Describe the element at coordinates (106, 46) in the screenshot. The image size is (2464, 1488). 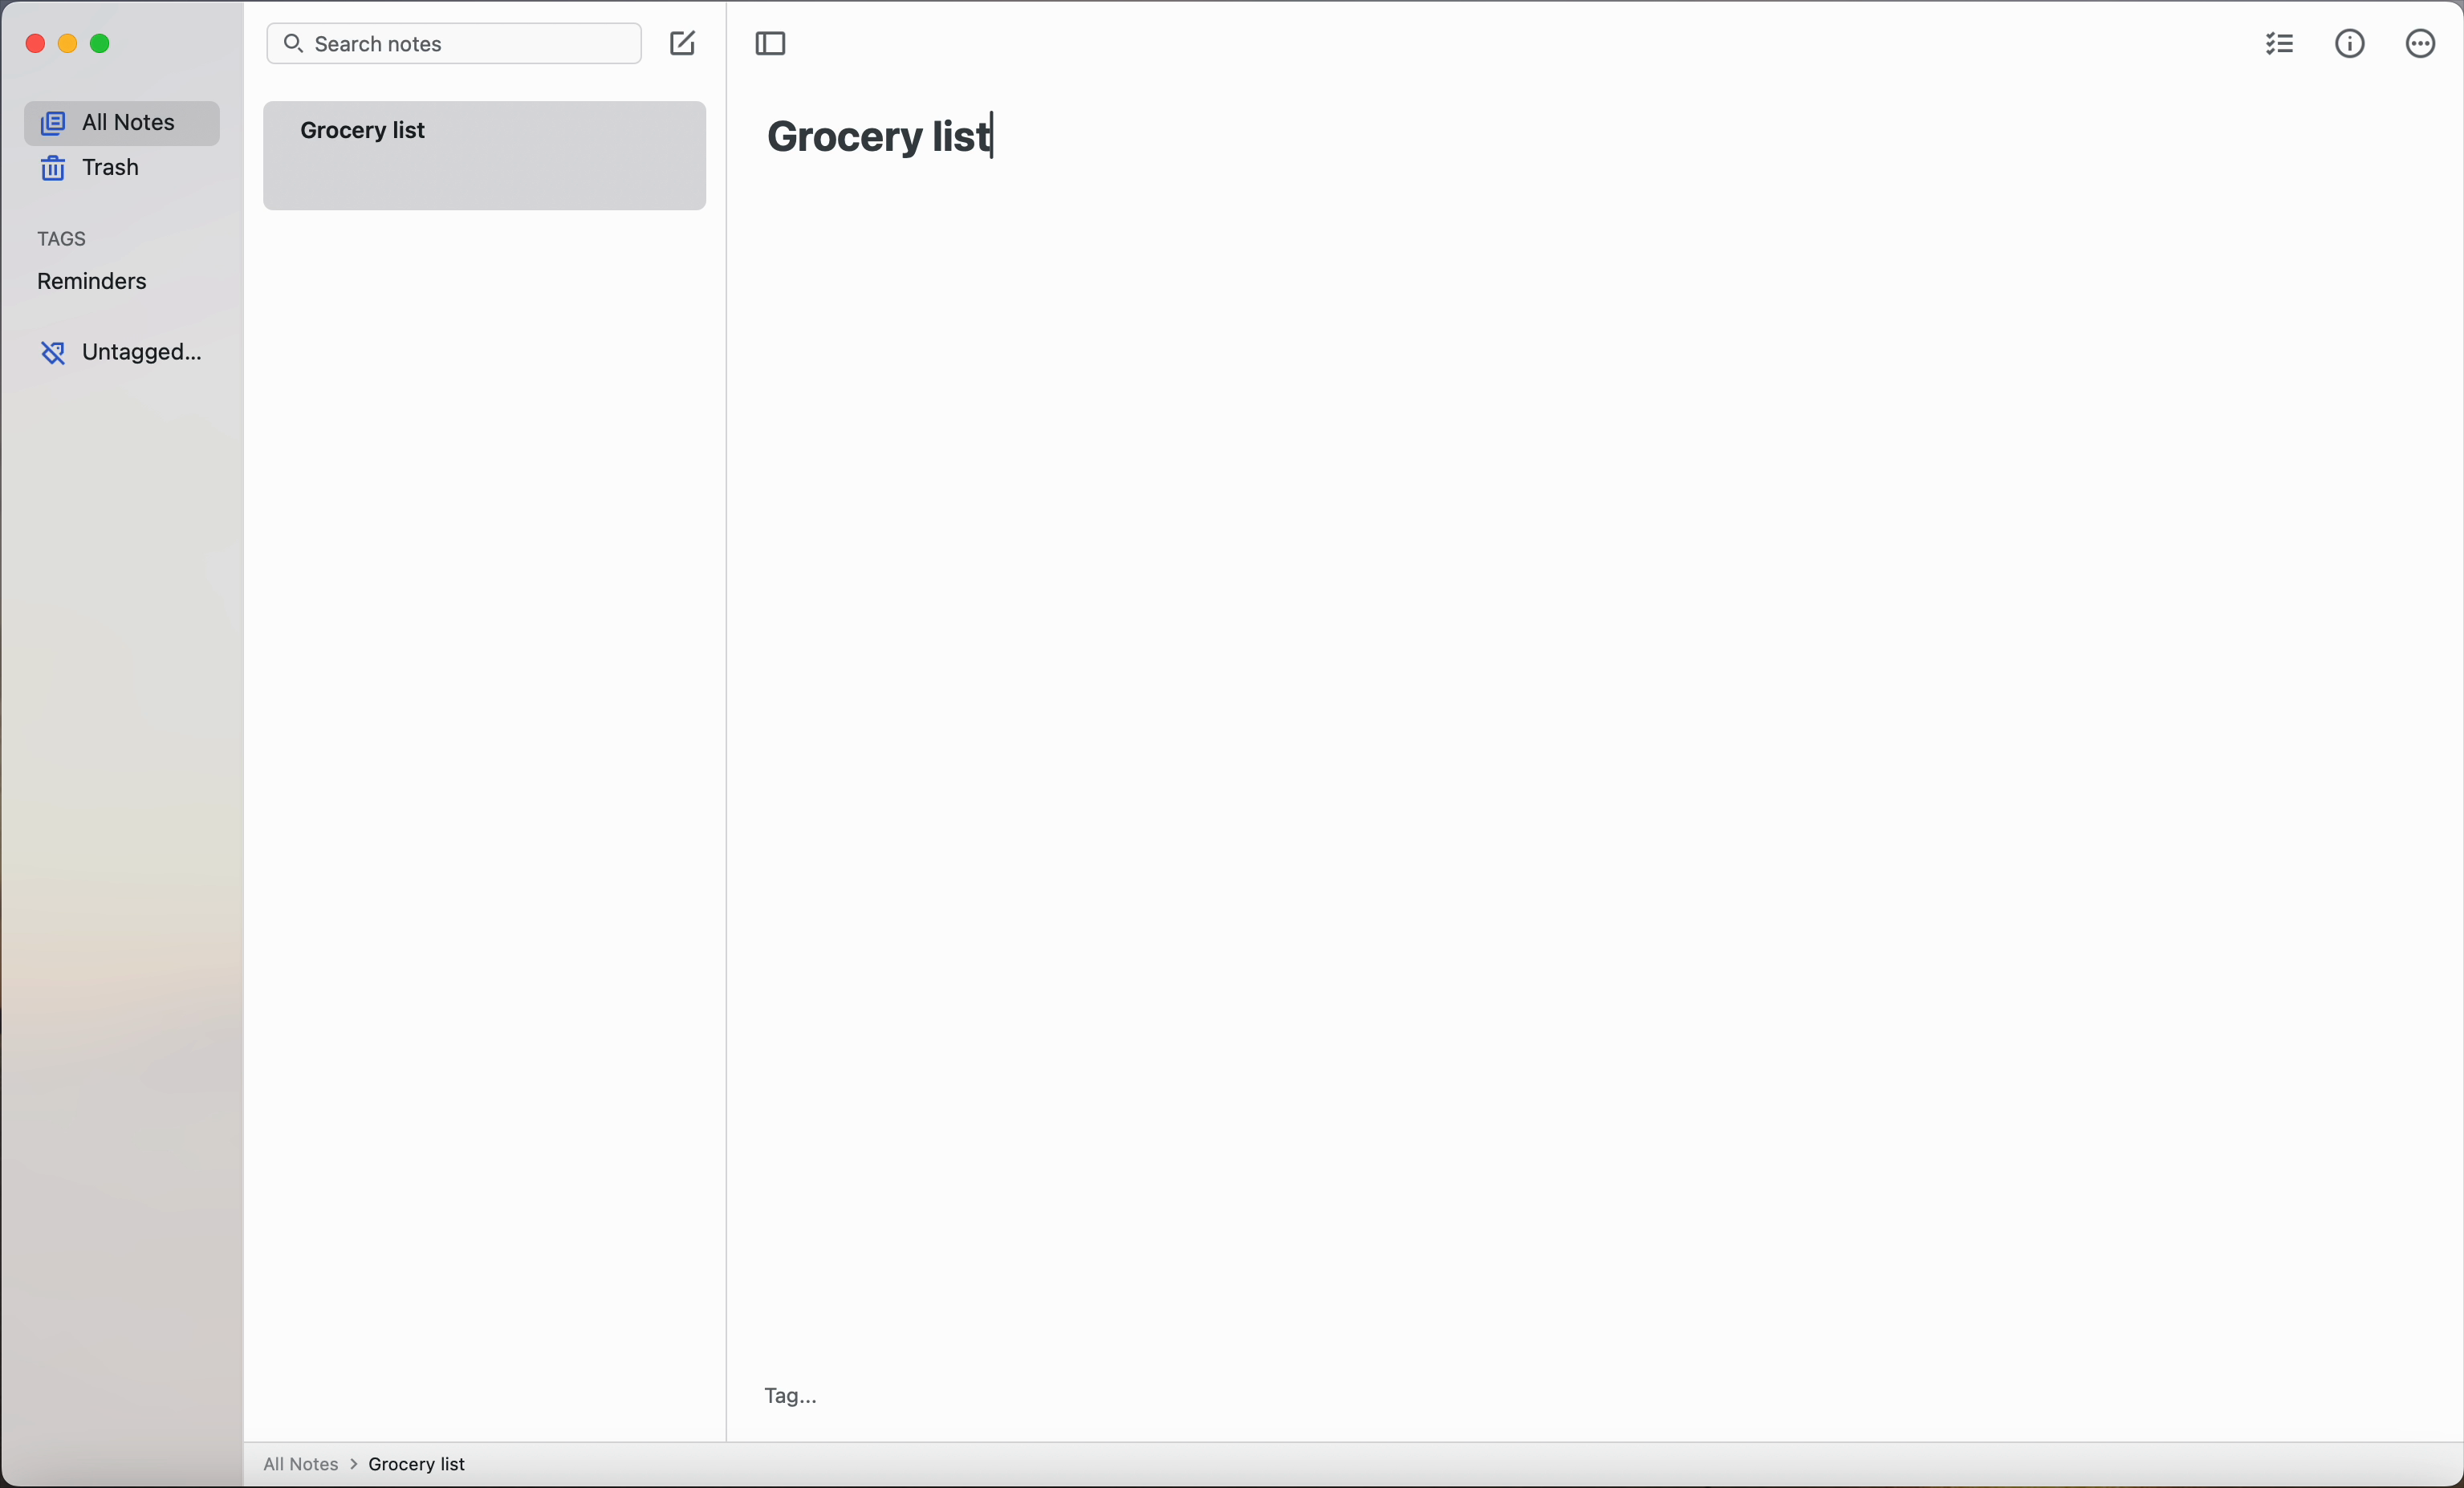
I see `maximize Simplenote` at that location.